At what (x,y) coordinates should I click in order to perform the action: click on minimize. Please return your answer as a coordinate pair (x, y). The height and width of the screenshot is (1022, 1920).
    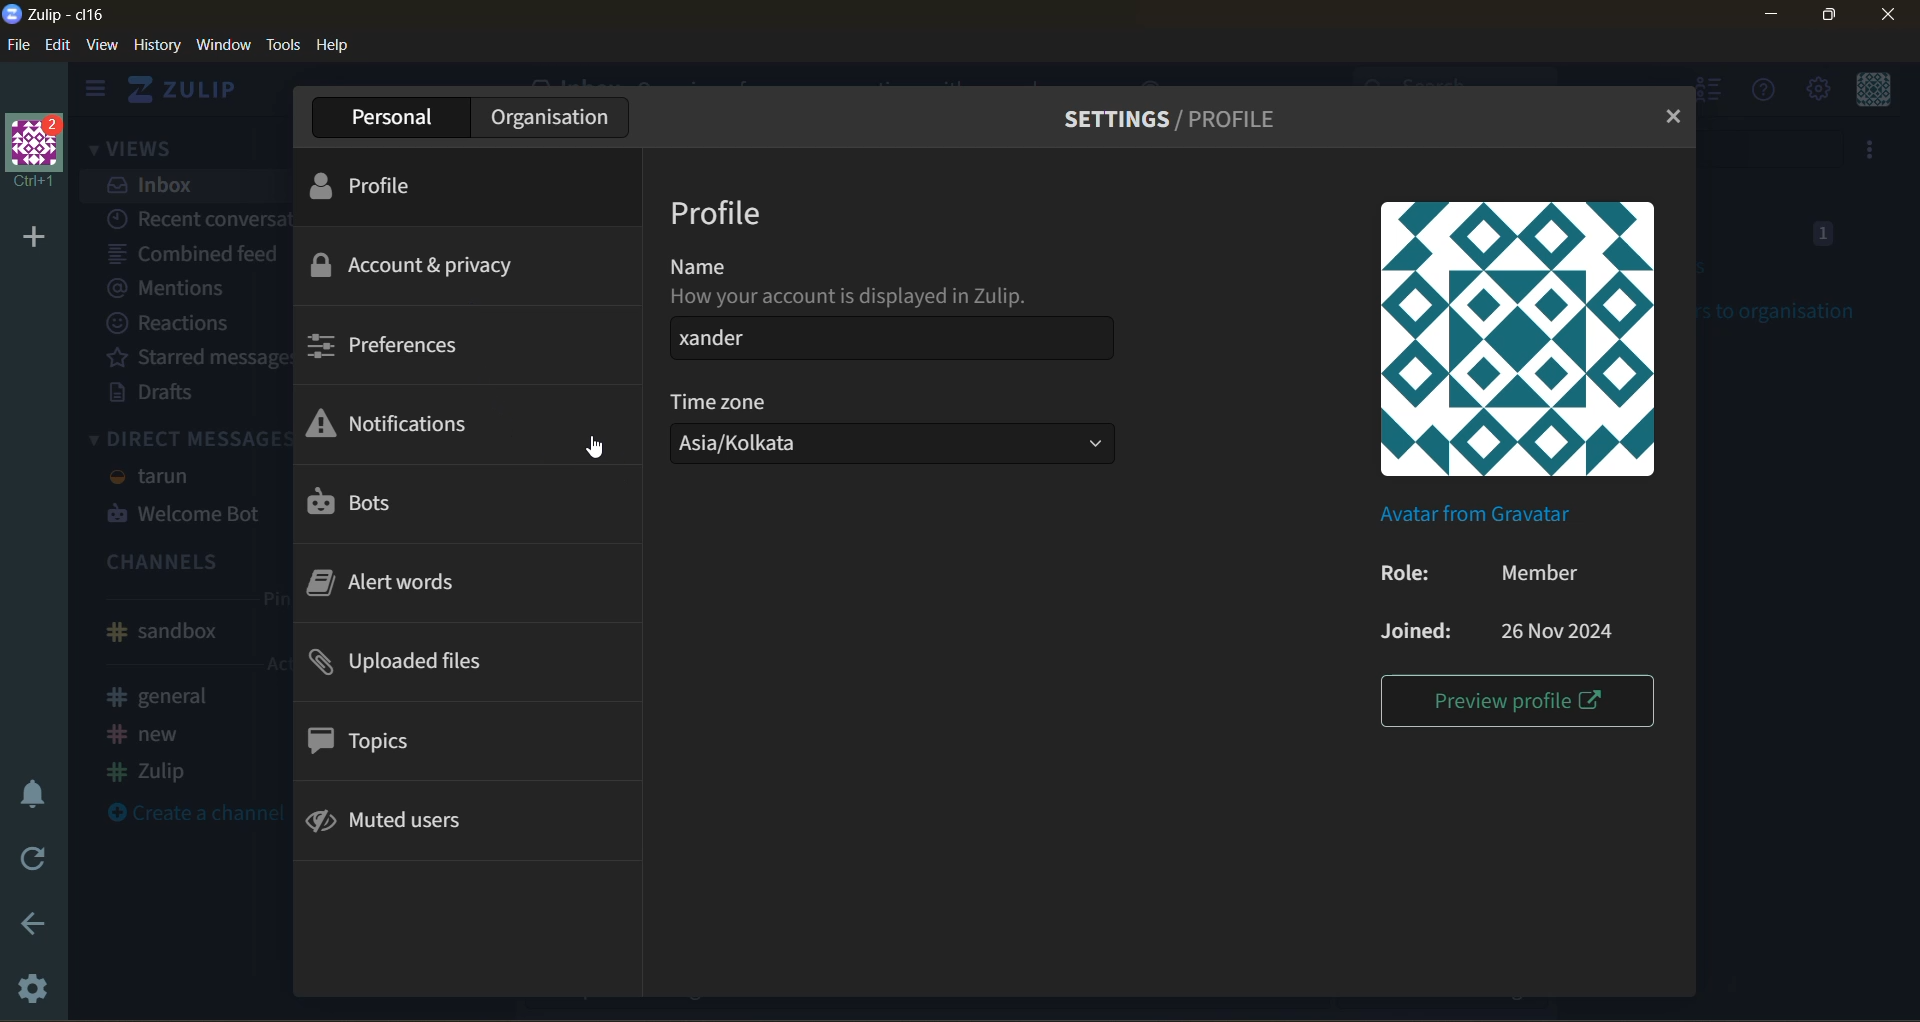
    Looking at the image, I should click on (1764, 18).